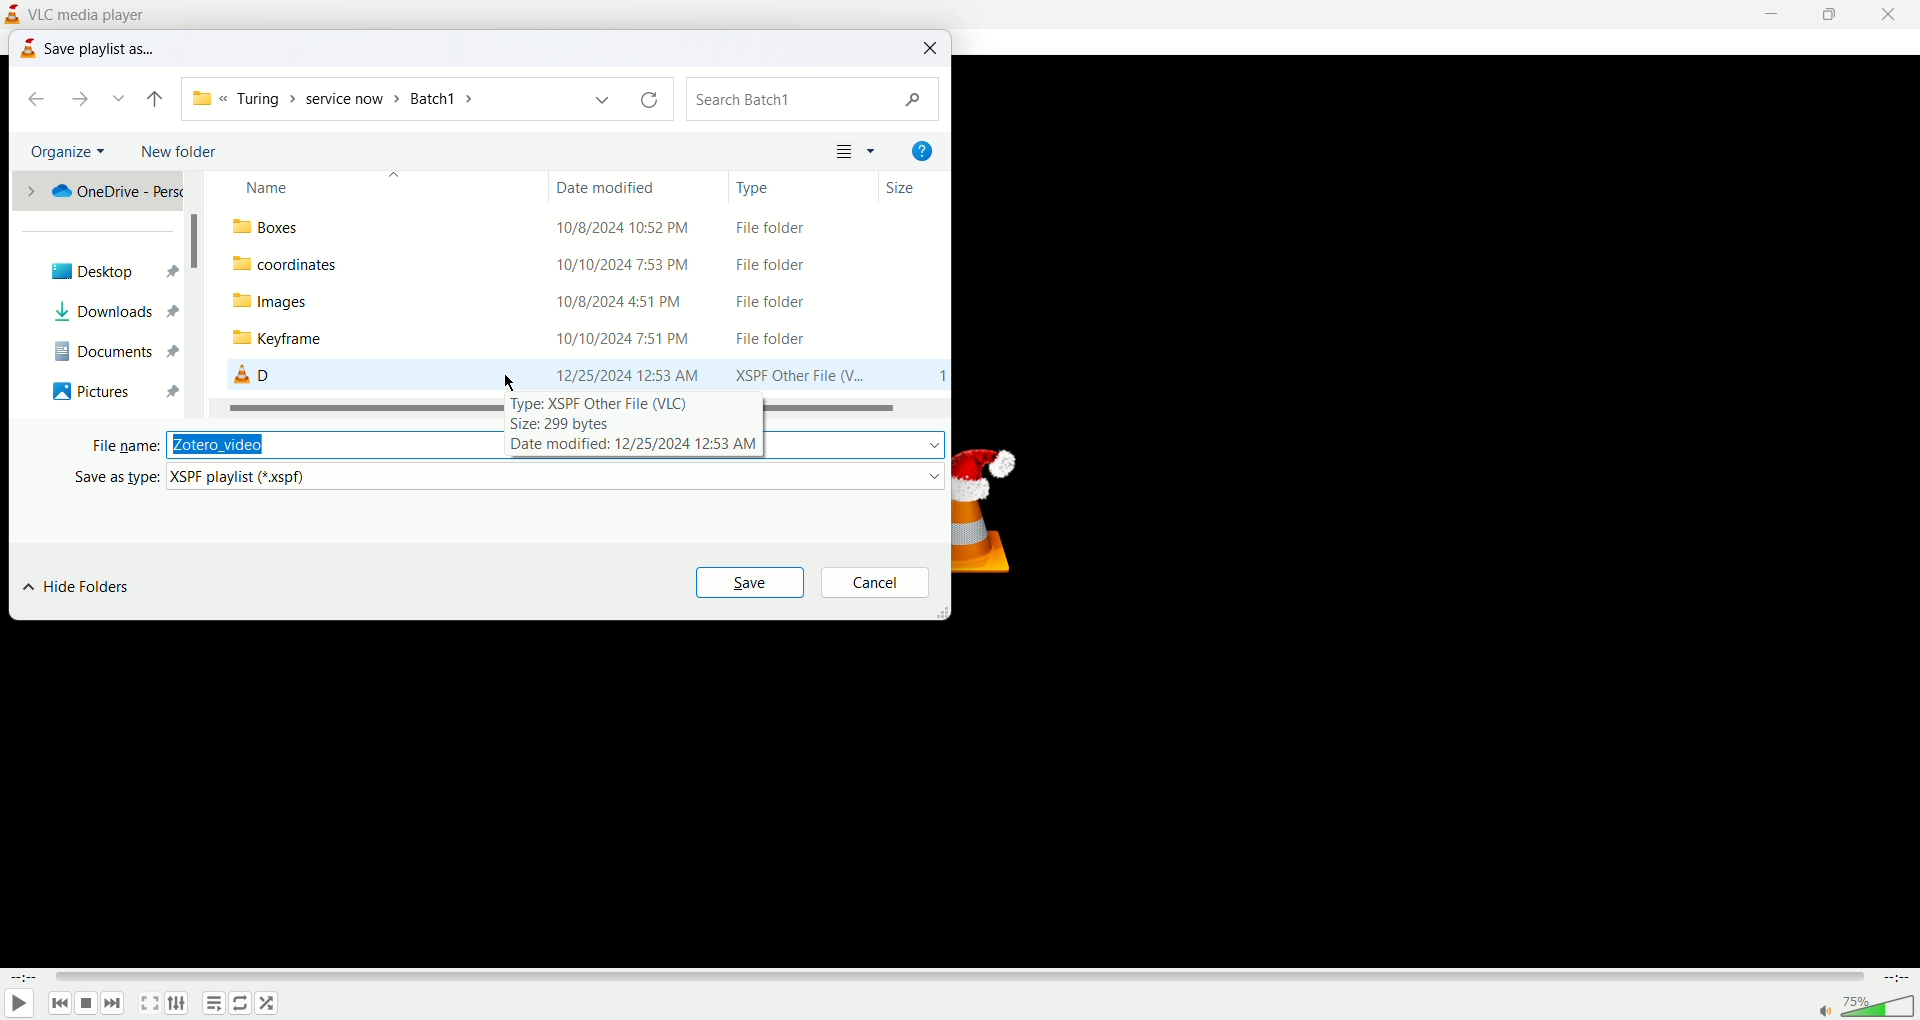 This screenshot has width=1920, height=1020. What do you see at coordinates (655, 427) in the screenshot?
I see `file meta data` at bounding box center [655, 427].